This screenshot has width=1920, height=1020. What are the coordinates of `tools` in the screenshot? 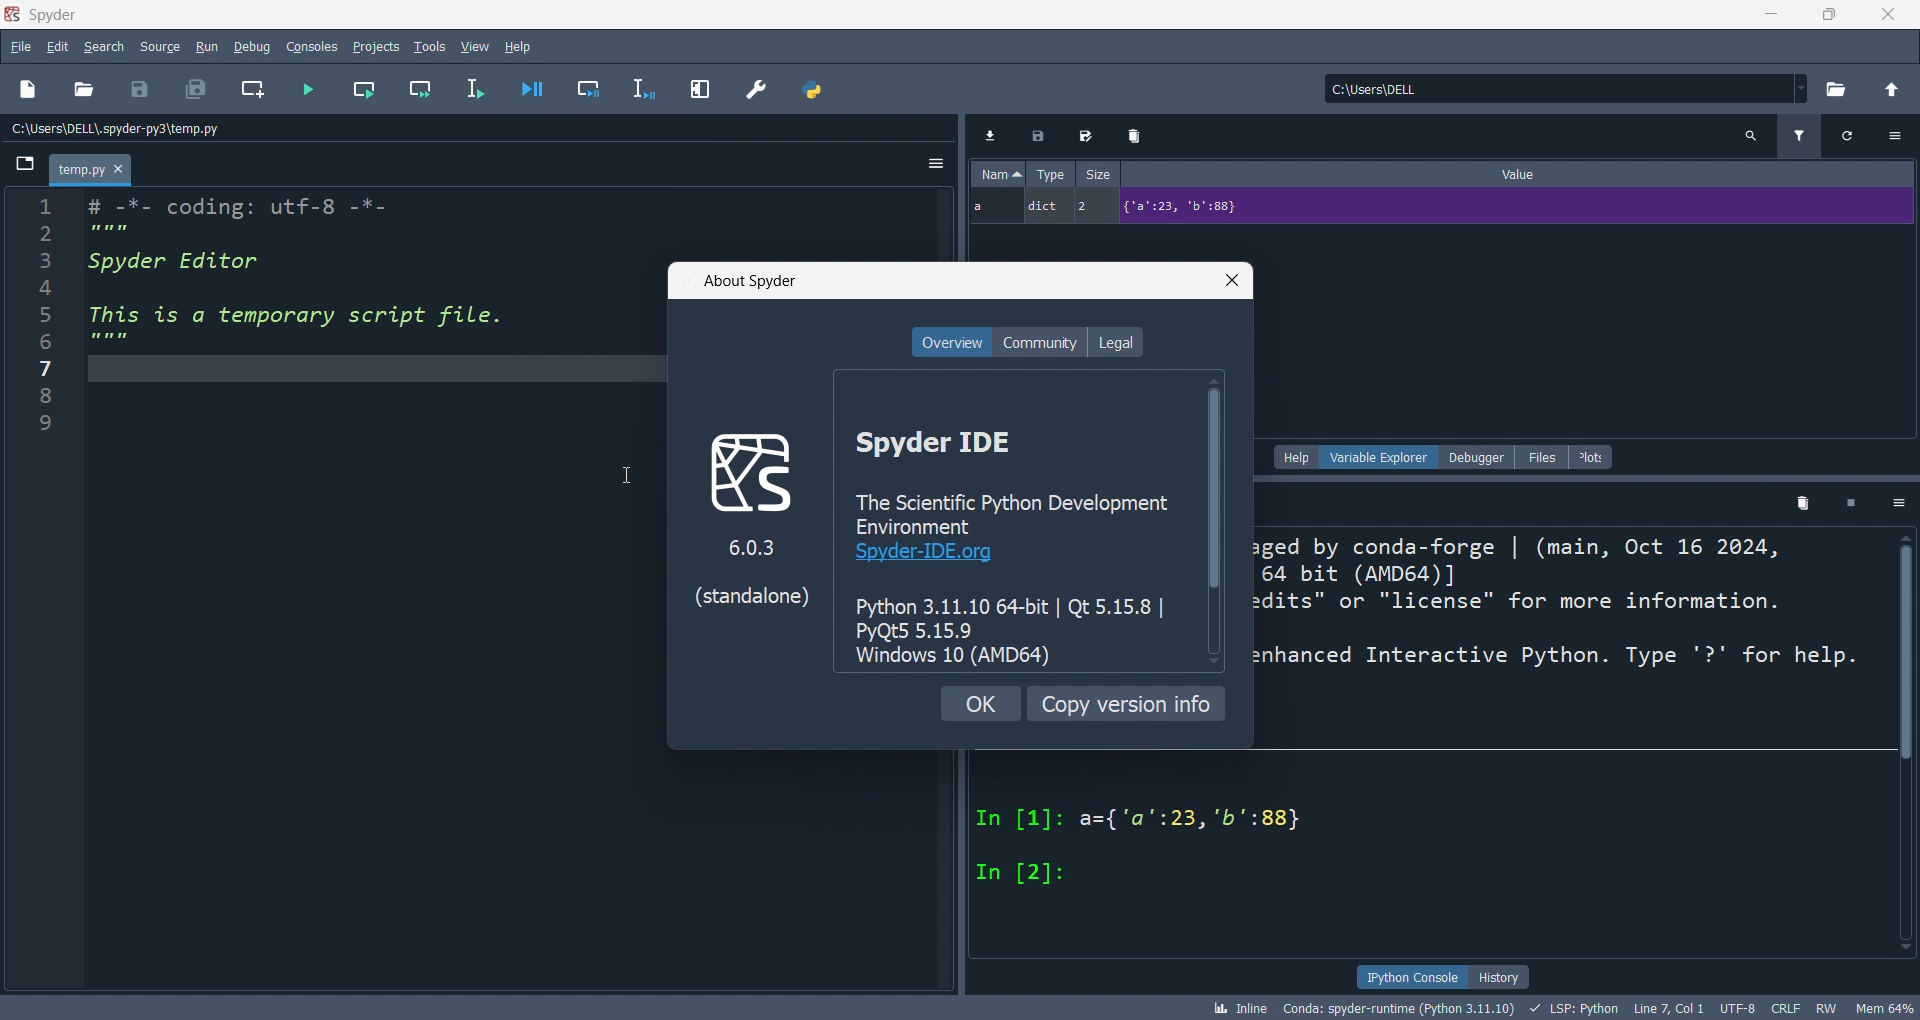 It's located at (431, 48).